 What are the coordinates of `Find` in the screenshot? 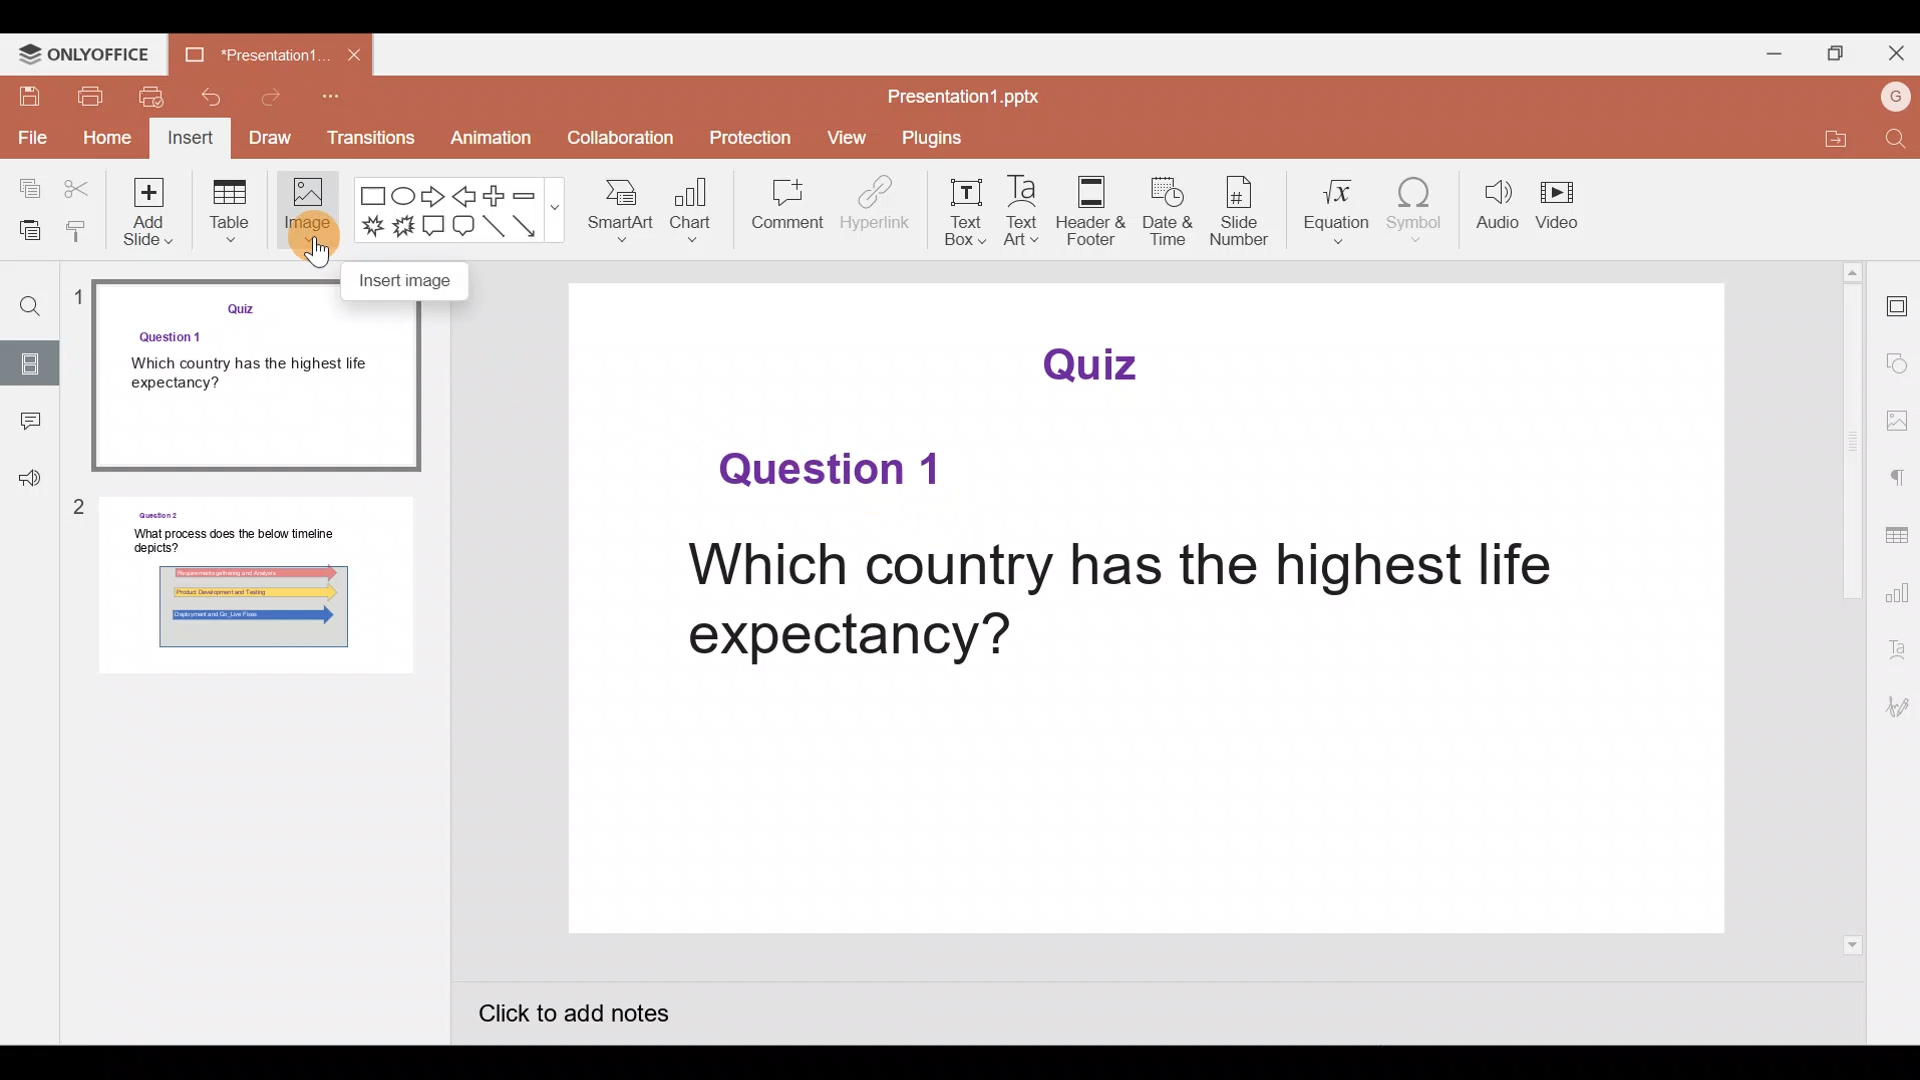 It's located at (1892, 142).